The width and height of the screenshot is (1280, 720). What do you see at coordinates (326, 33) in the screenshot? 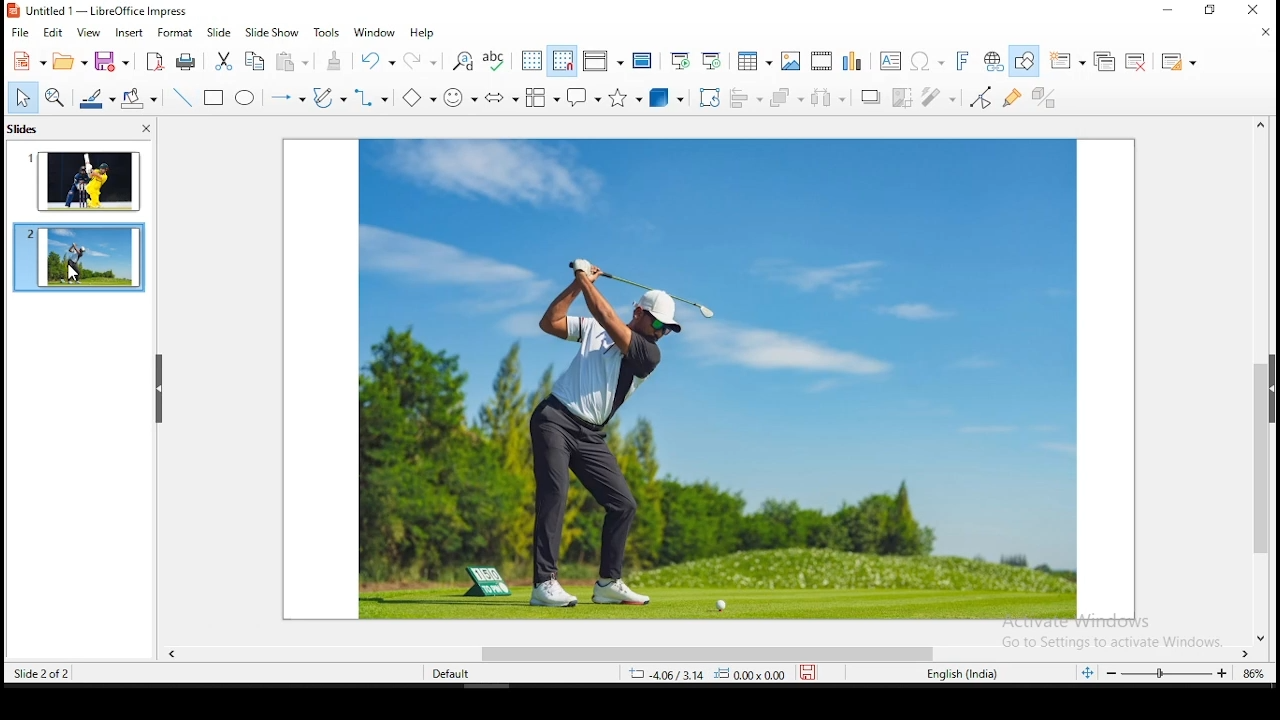
I see `tools` at bounding box center [326, 33].